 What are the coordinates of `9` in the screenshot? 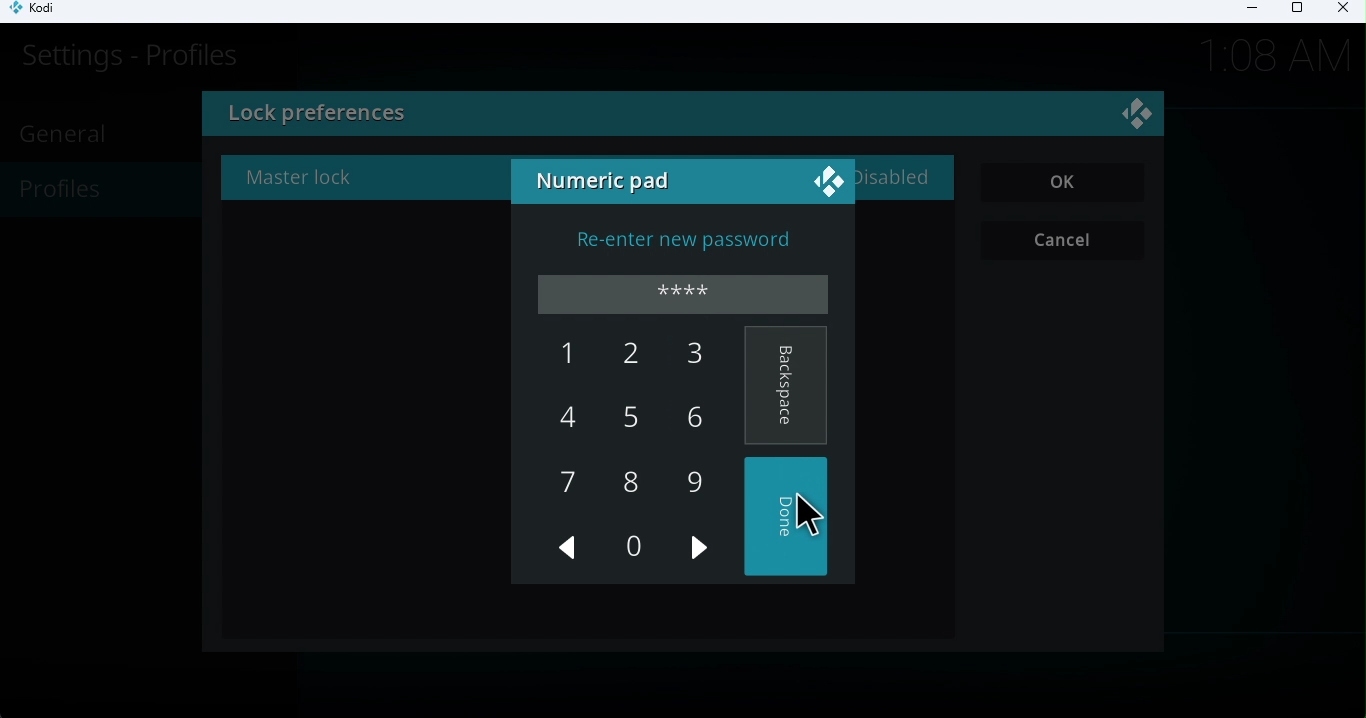 It's located at (694, 481).